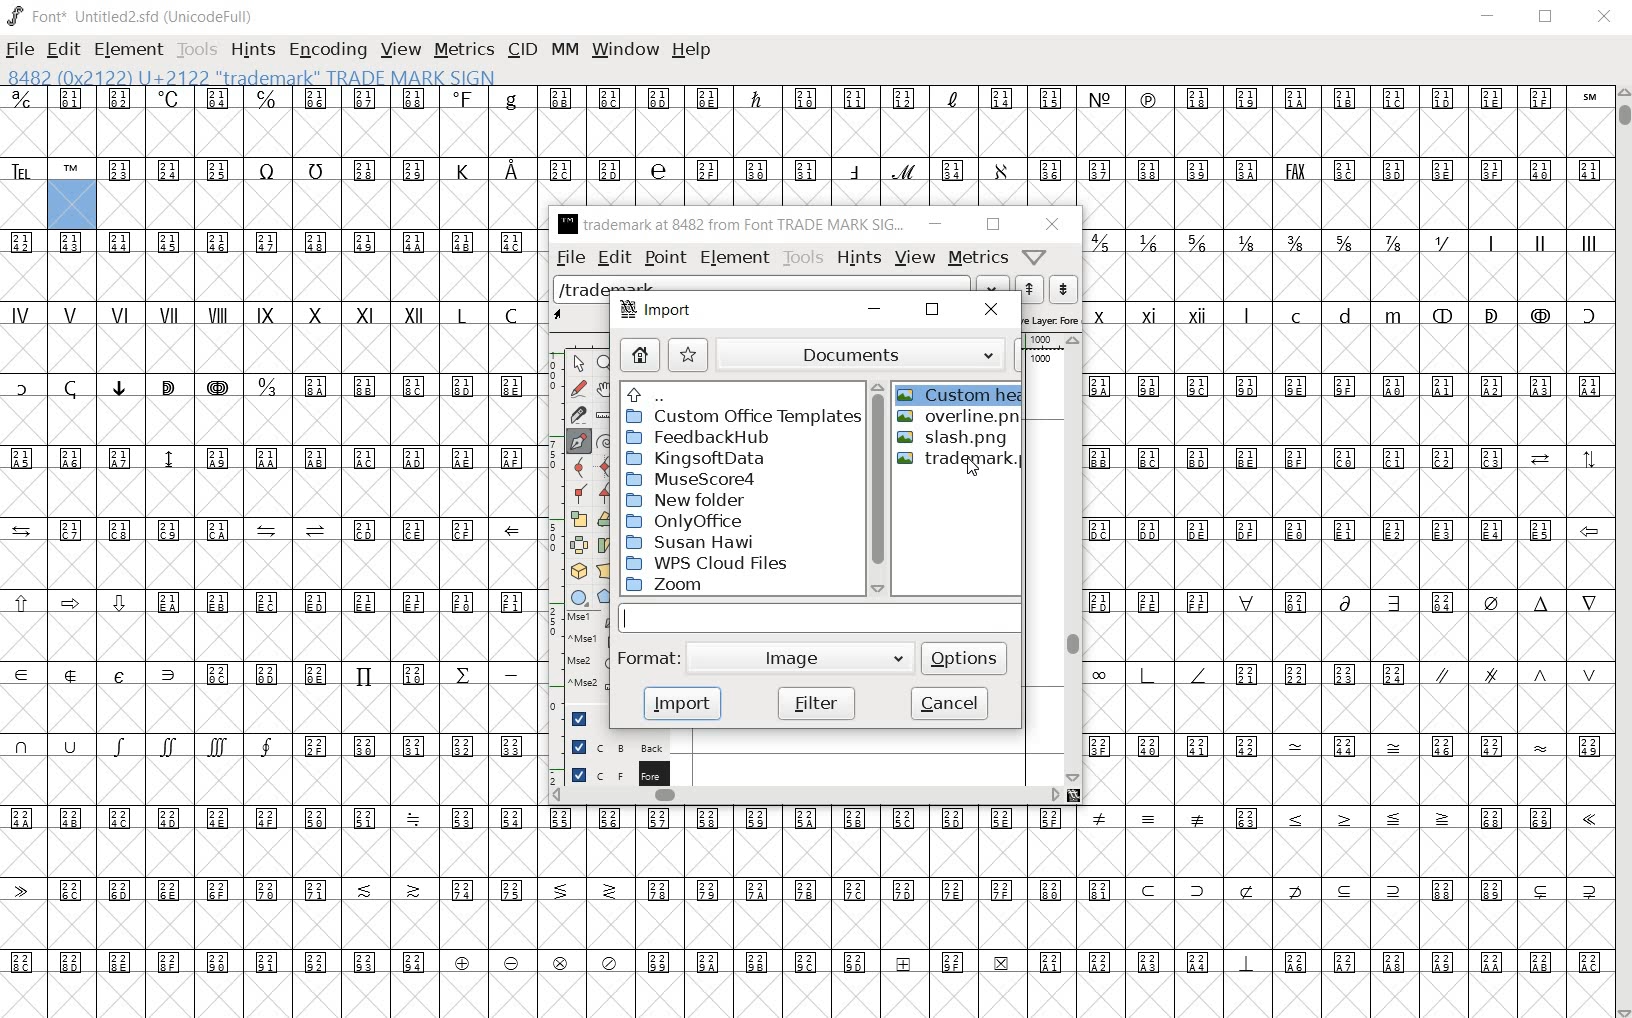 The image size is (1632, 1018). What do you see at coordinates (564, 52) in the screenshot?
I see `MM` at bounding box center [564, 52].